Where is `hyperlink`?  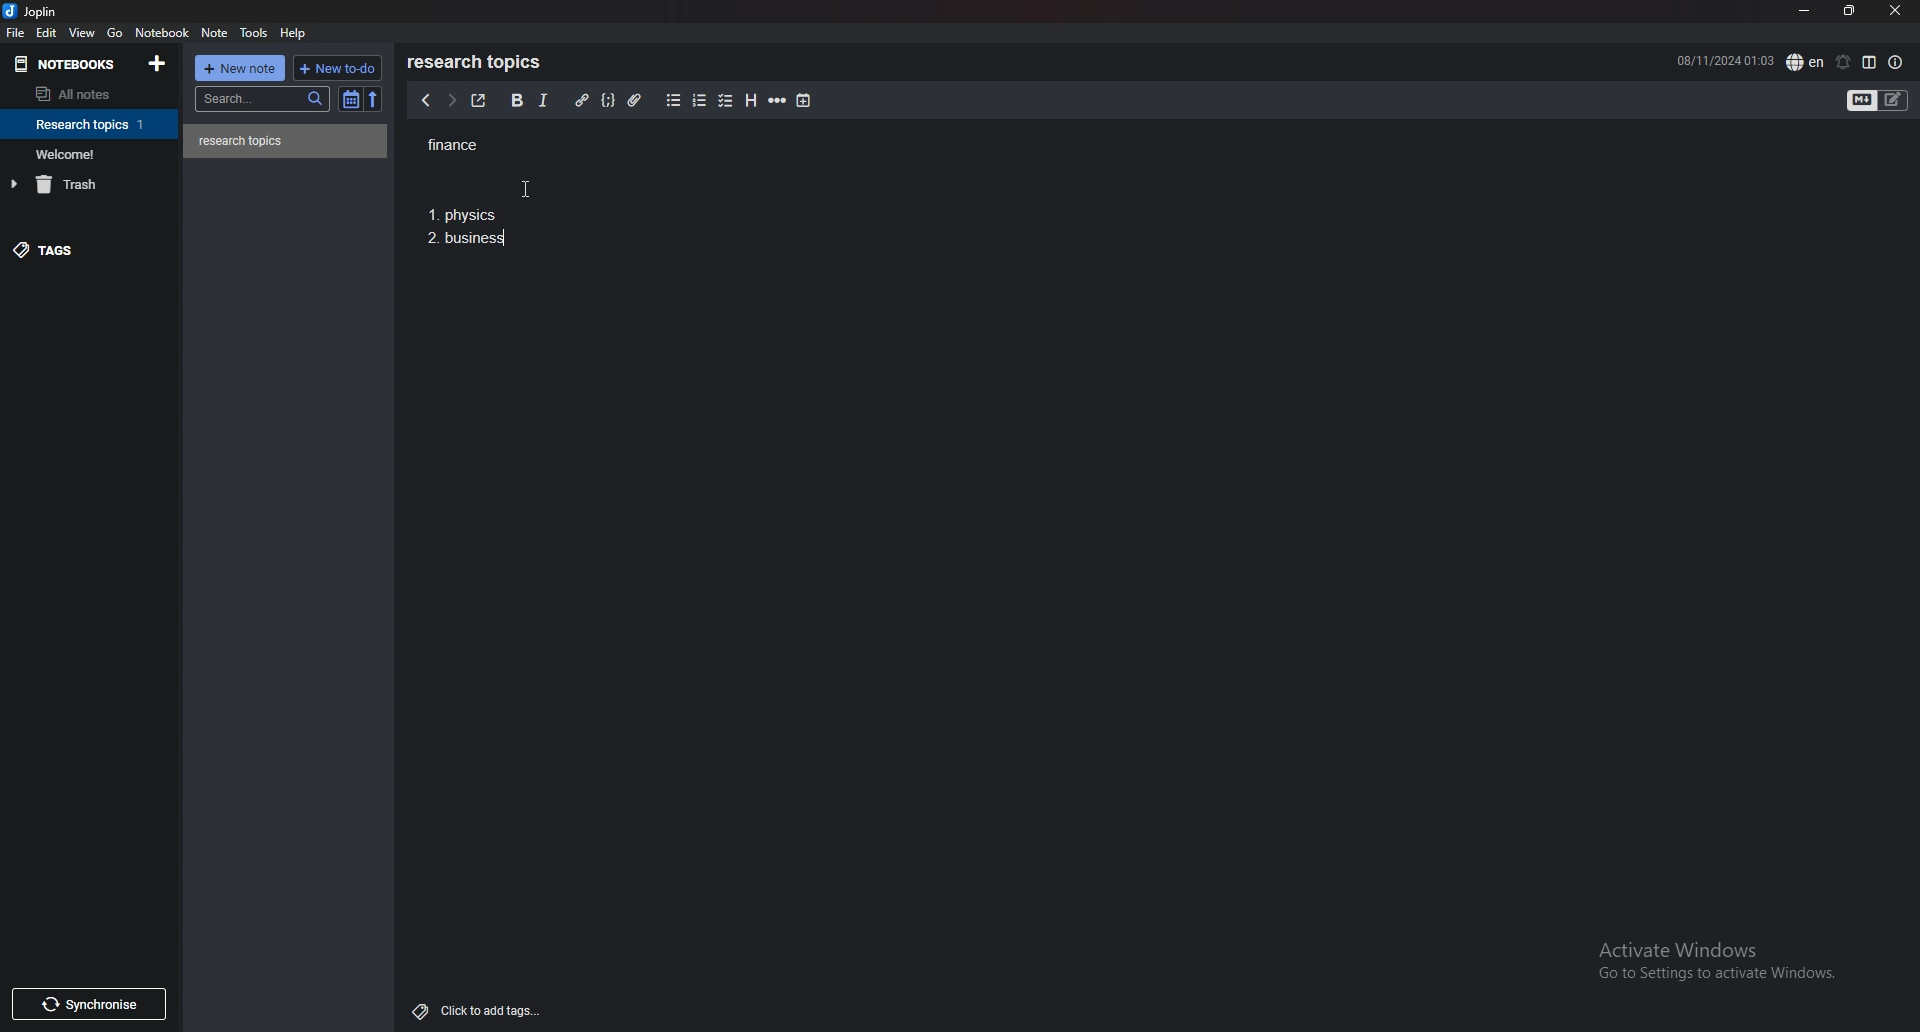 hyperlink is located at coordinates (581, 101).